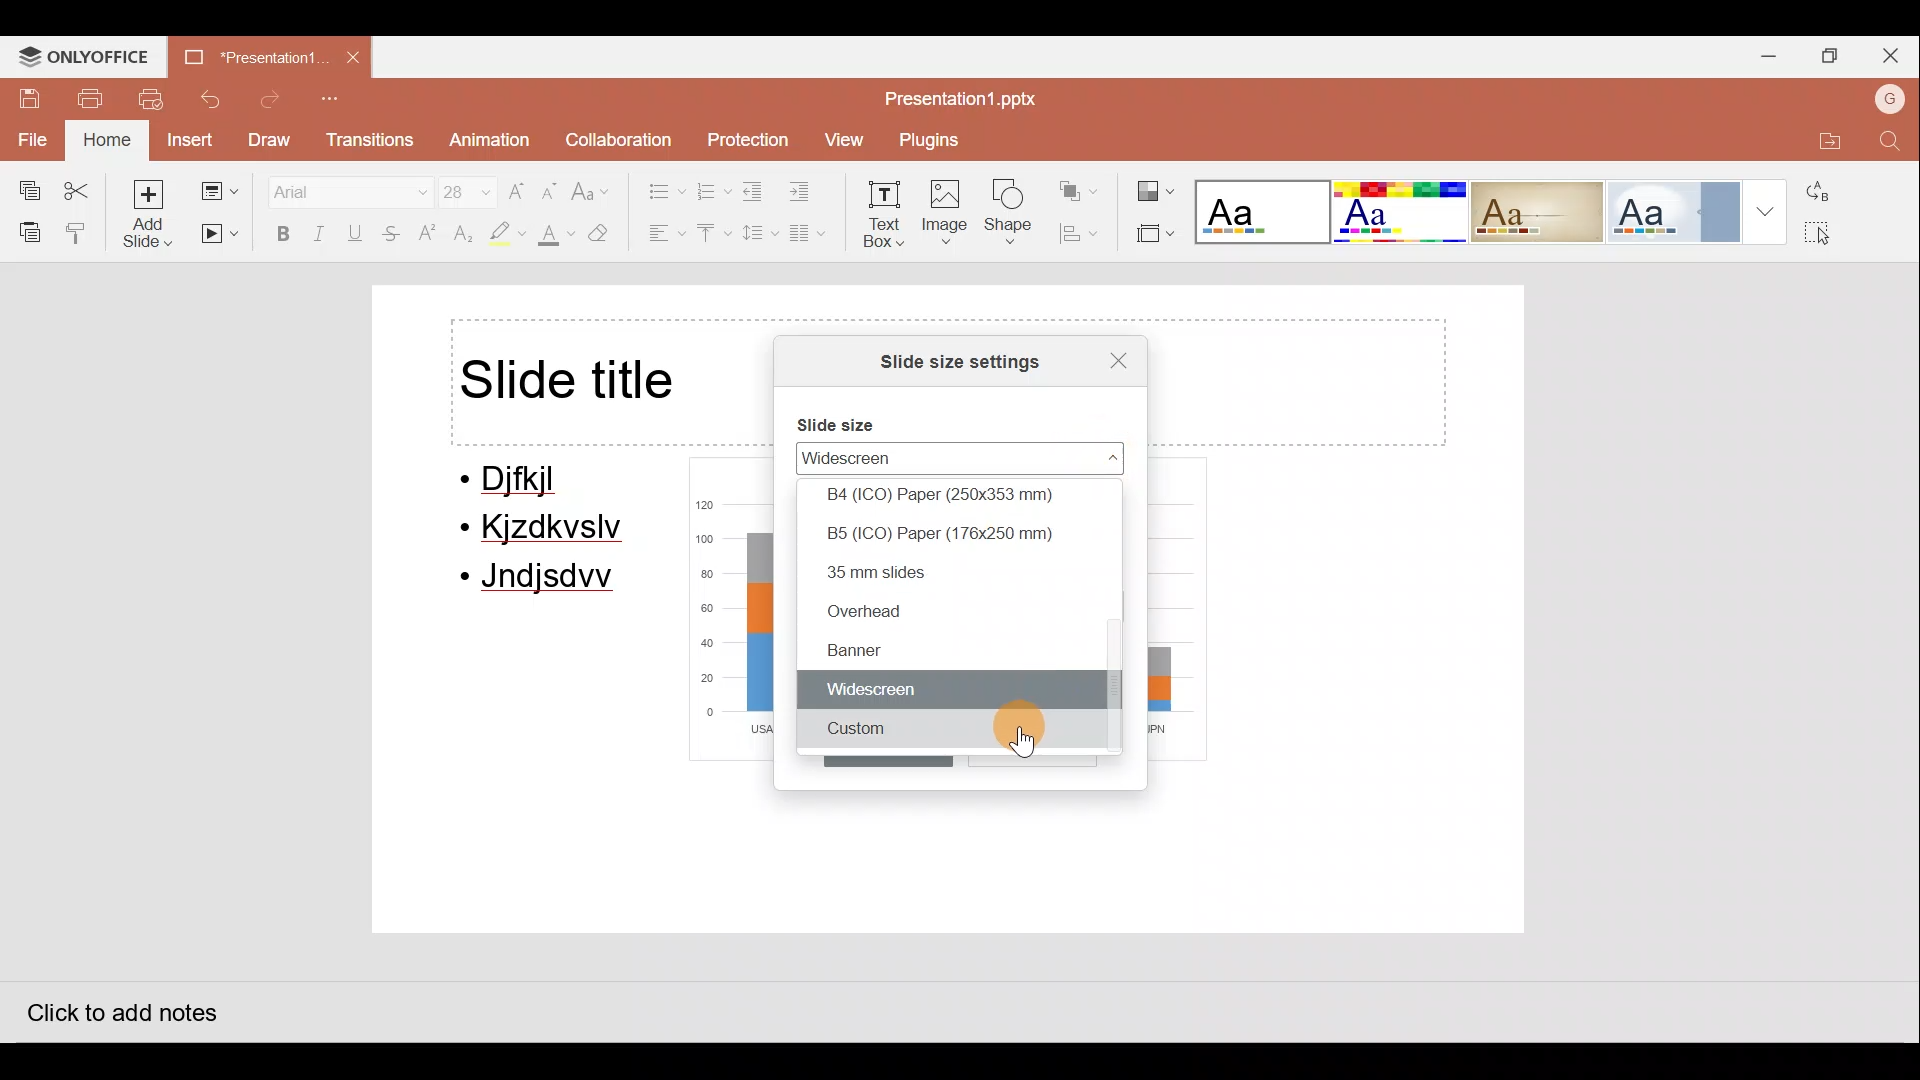 This screenshot has width=1920, height=1080. I want to click on Start slideshow, so click(220, 235).